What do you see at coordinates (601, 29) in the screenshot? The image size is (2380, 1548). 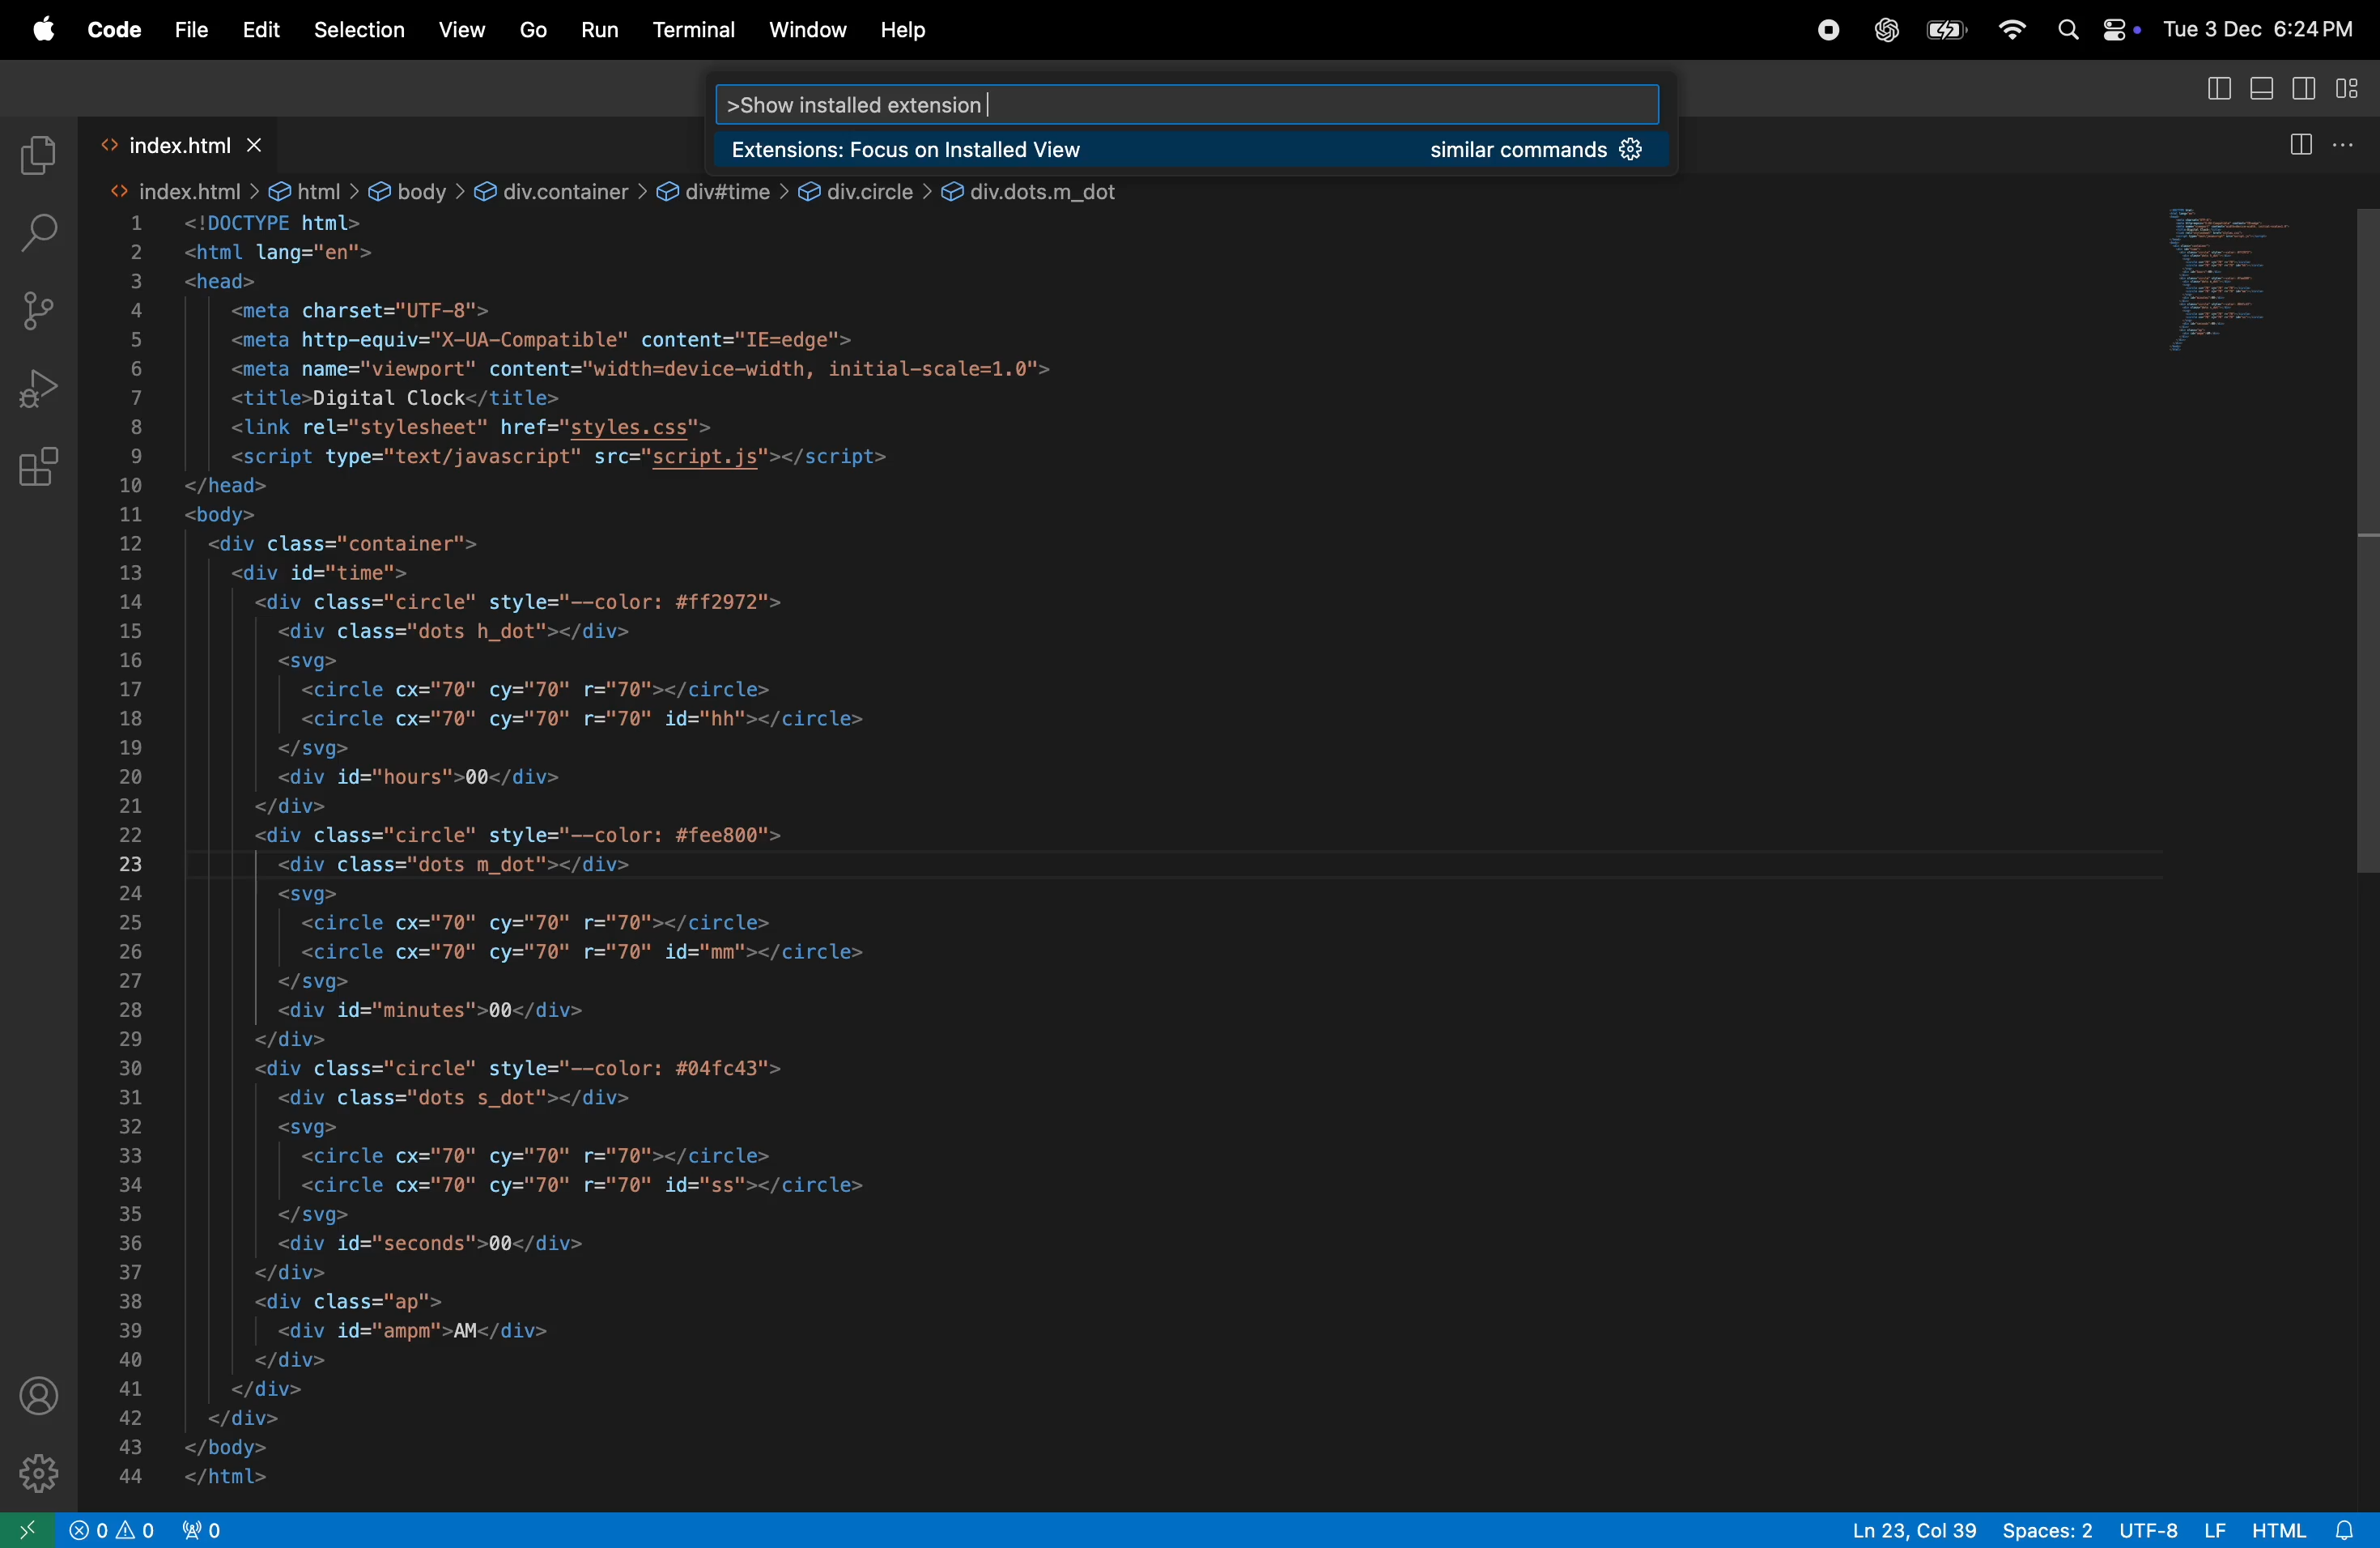 I see `run` at bounding box center [601, 29].